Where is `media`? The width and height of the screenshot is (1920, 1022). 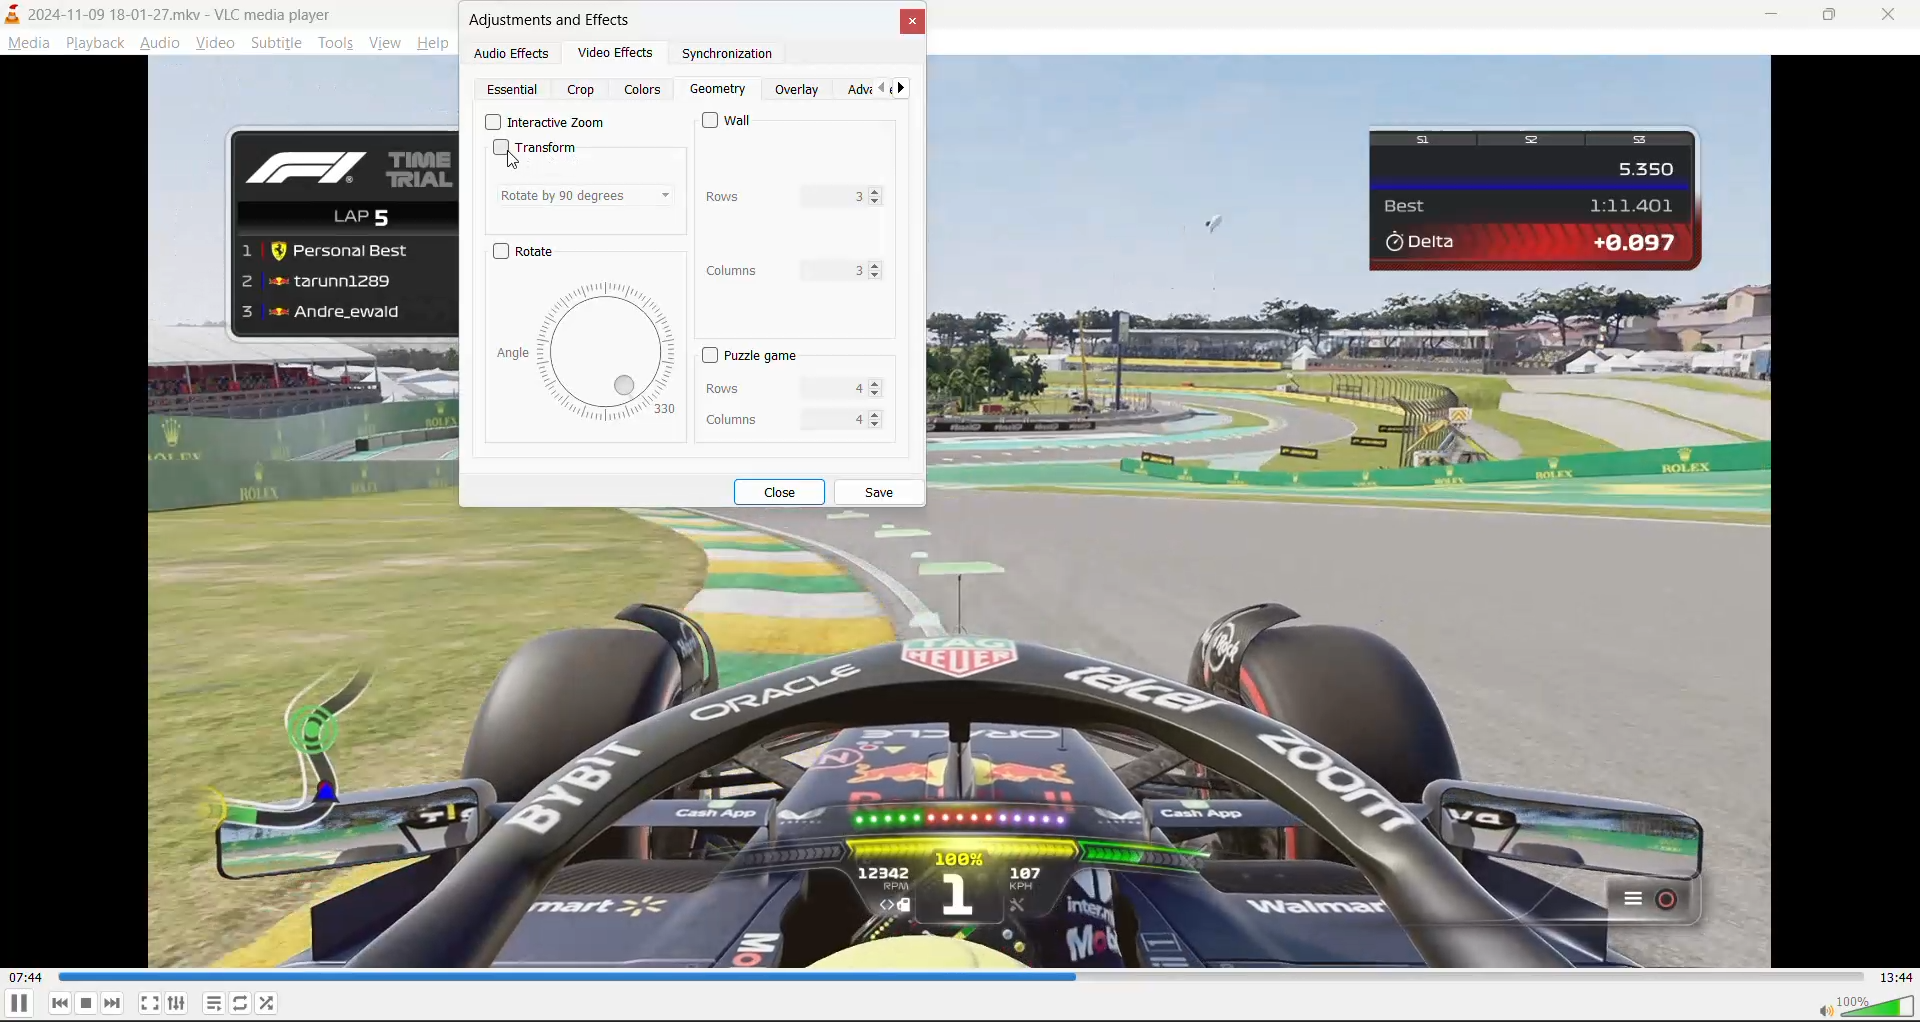
media is located at coordinates (26, 43).